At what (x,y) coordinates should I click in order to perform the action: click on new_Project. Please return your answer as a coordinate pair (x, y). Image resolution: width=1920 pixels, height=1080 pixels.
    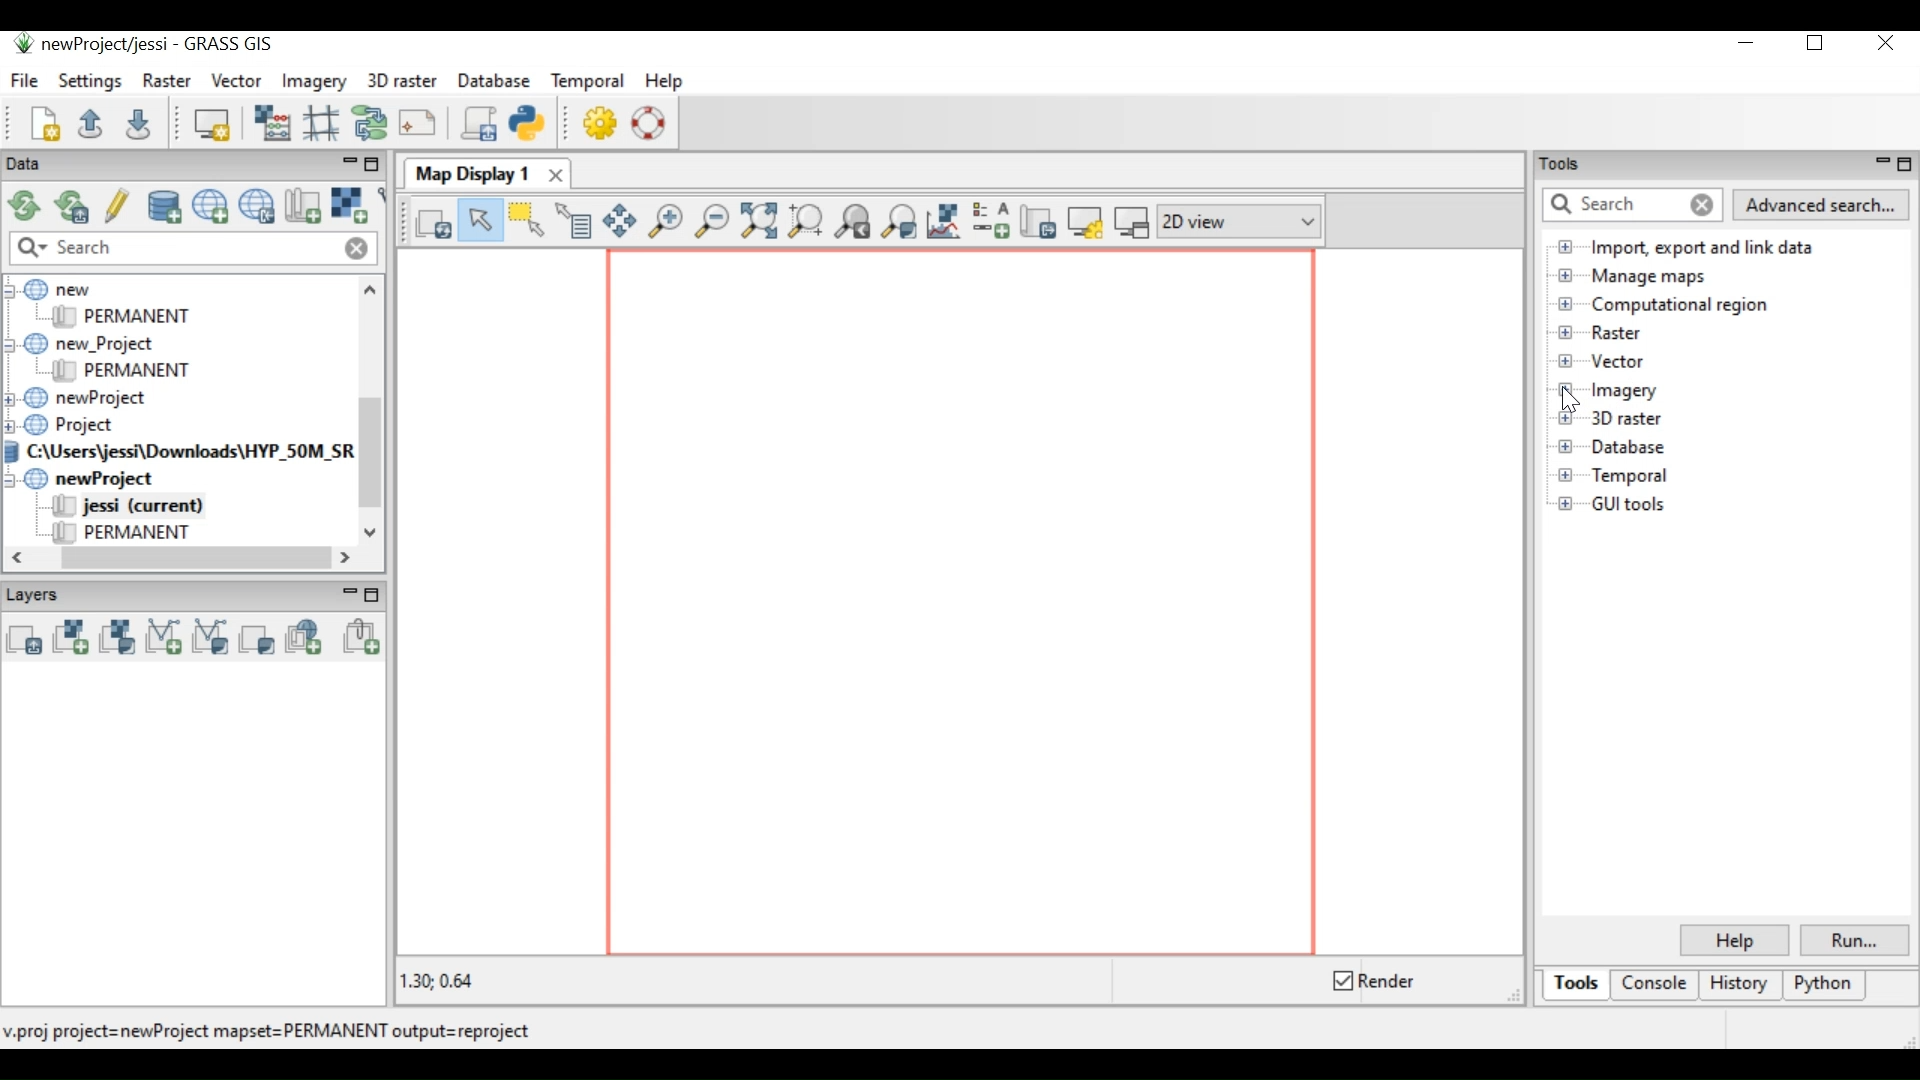
    Looking at the image, I should click on (108, 344).